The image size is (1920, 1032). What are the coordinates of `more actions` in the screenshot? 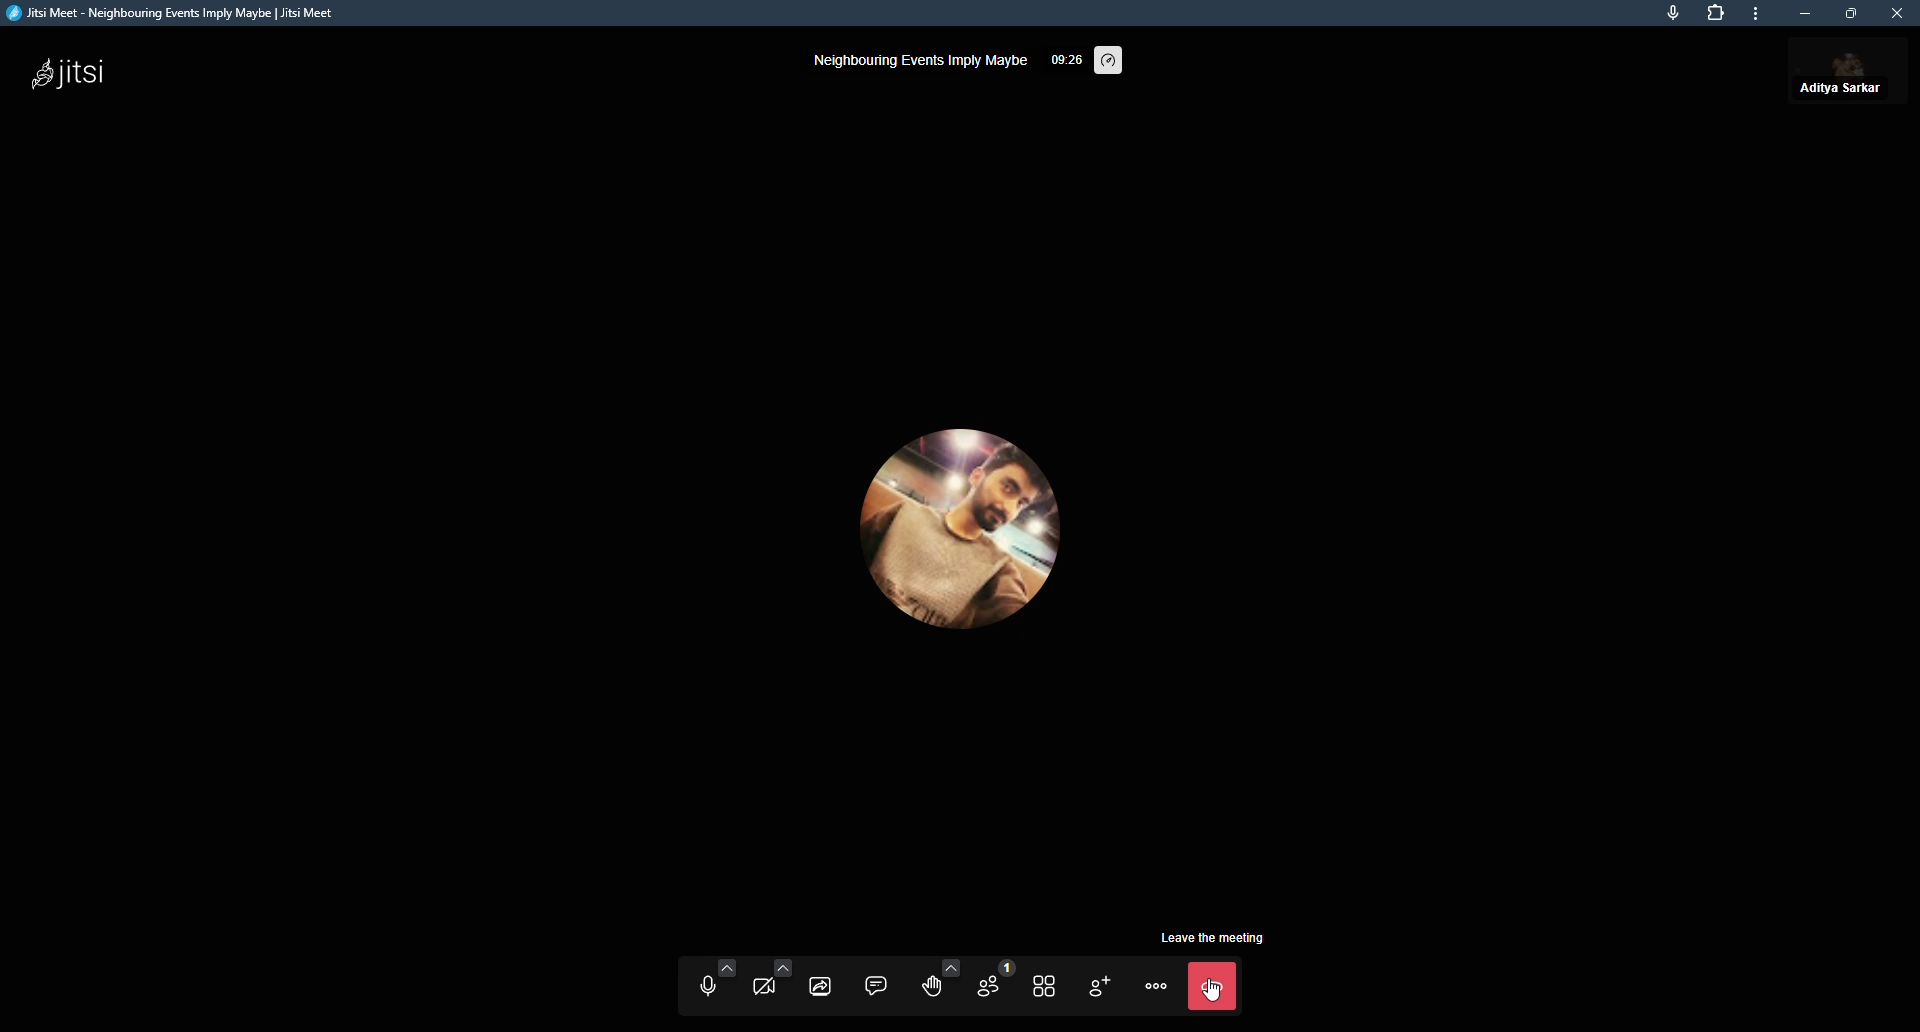 It's located at (1155, 986).